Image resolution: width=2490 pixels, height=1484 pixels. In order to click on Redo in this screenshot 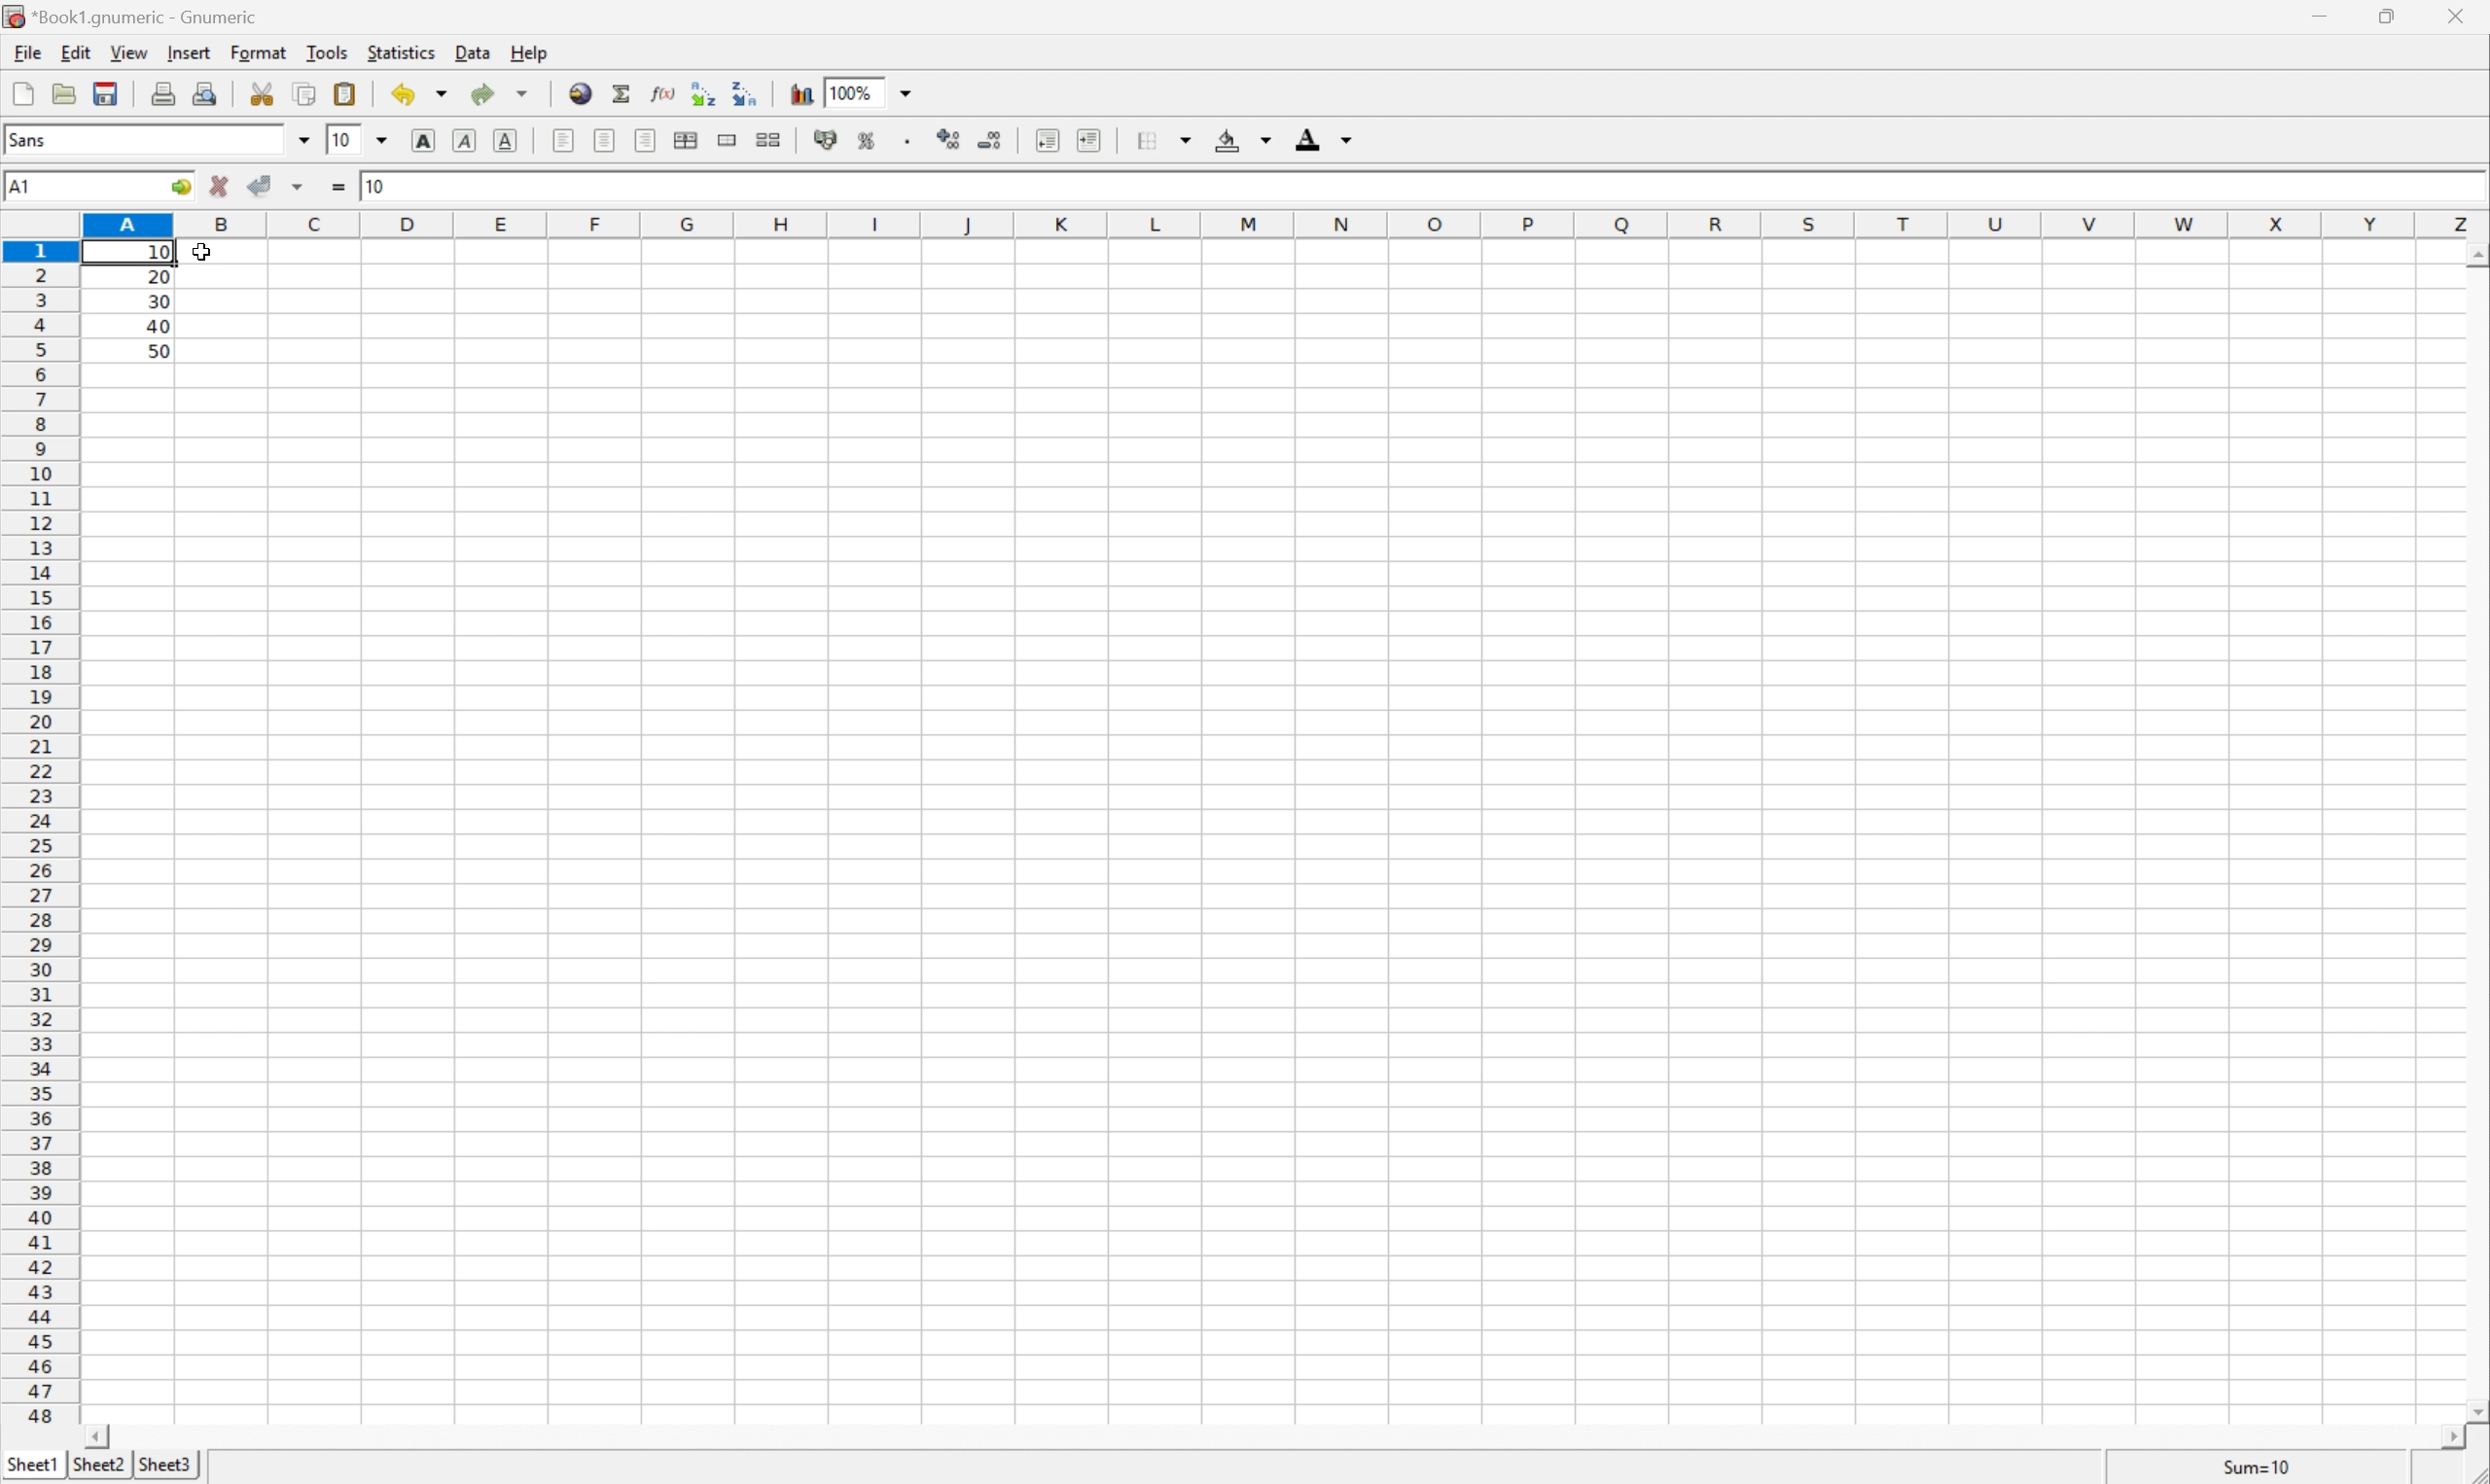, I will do `click(498, 94)`.